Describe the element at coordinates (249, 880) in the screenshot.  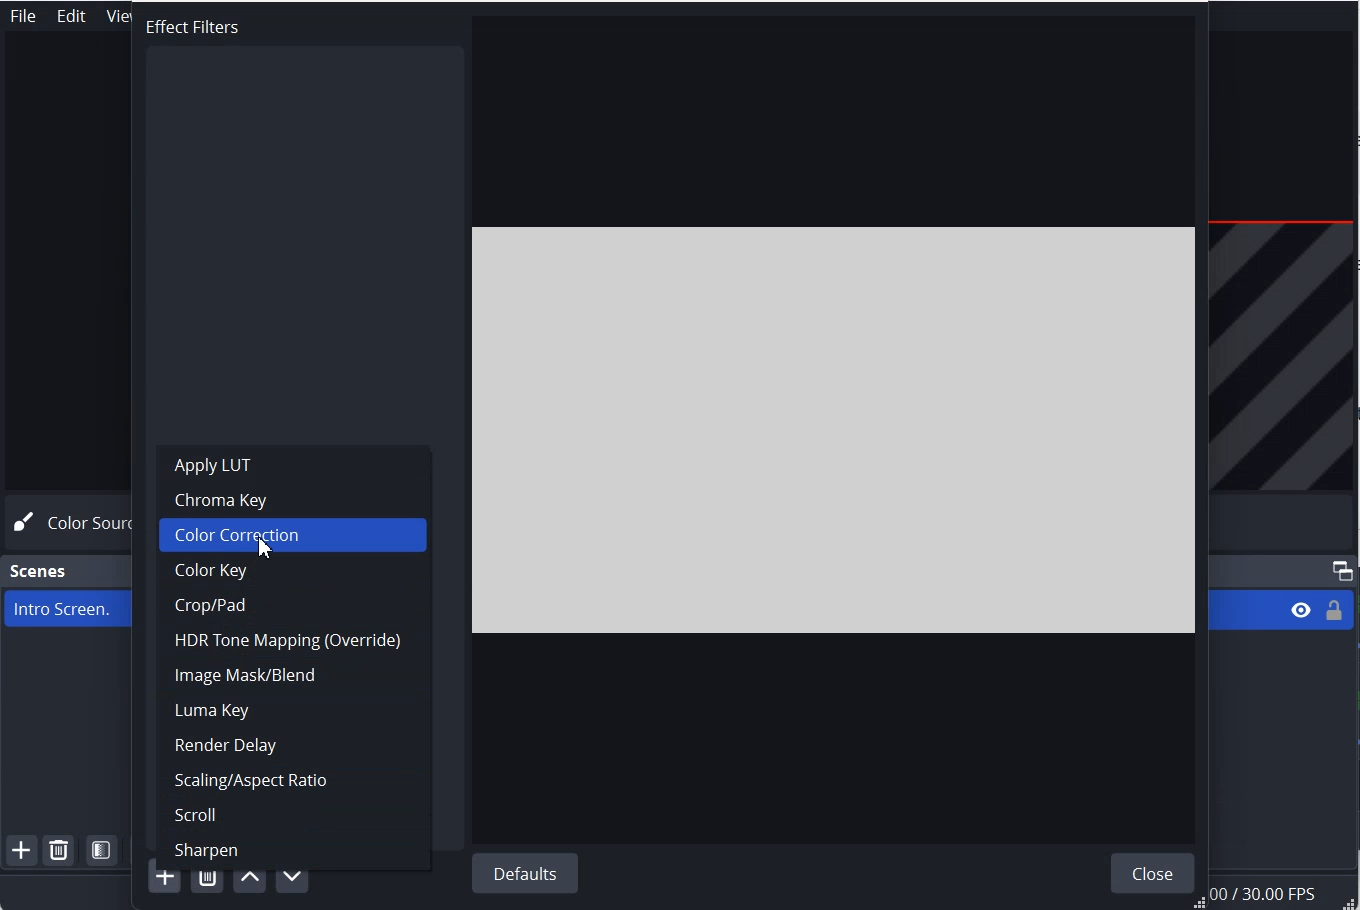
I see `Move filter up` at that location.